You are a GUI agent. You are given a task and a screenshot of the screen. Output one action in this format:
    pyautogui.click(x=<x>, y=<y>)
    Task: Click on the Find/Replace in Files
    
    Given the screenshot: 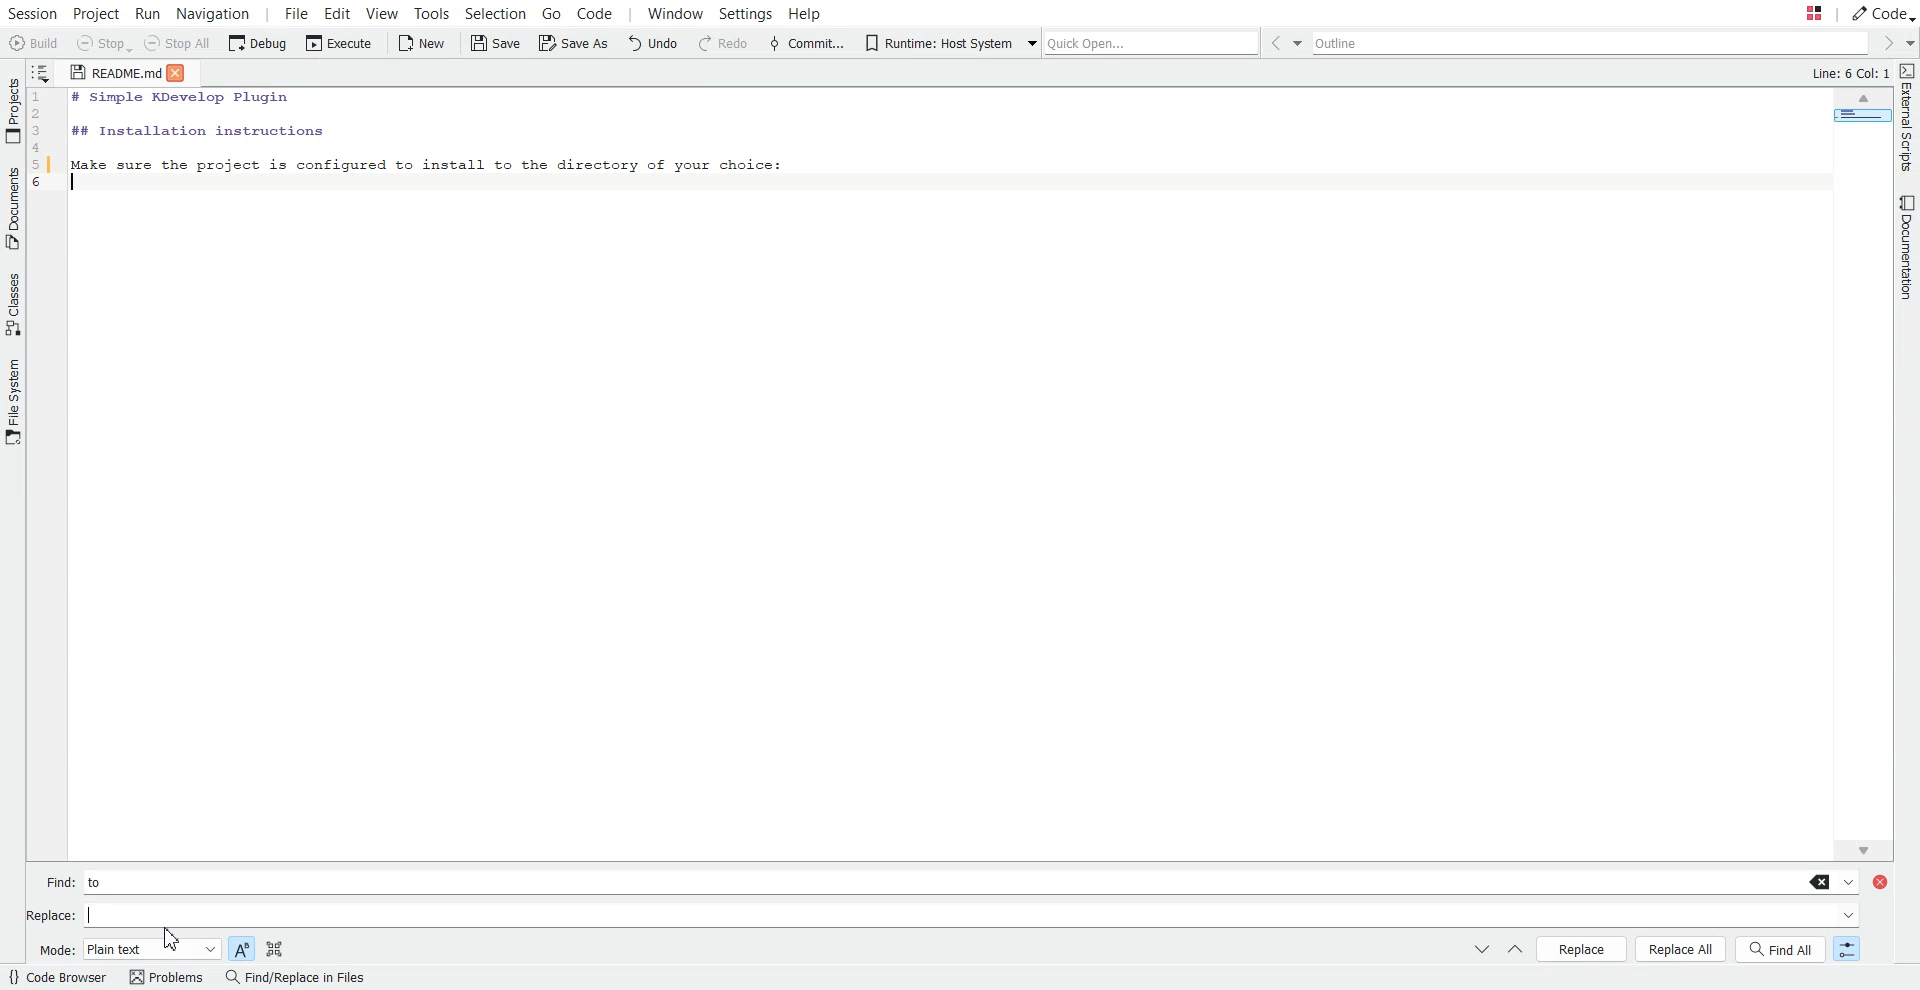 What is the action you would take?
    pyautogui.click(x=294, y=978)
    